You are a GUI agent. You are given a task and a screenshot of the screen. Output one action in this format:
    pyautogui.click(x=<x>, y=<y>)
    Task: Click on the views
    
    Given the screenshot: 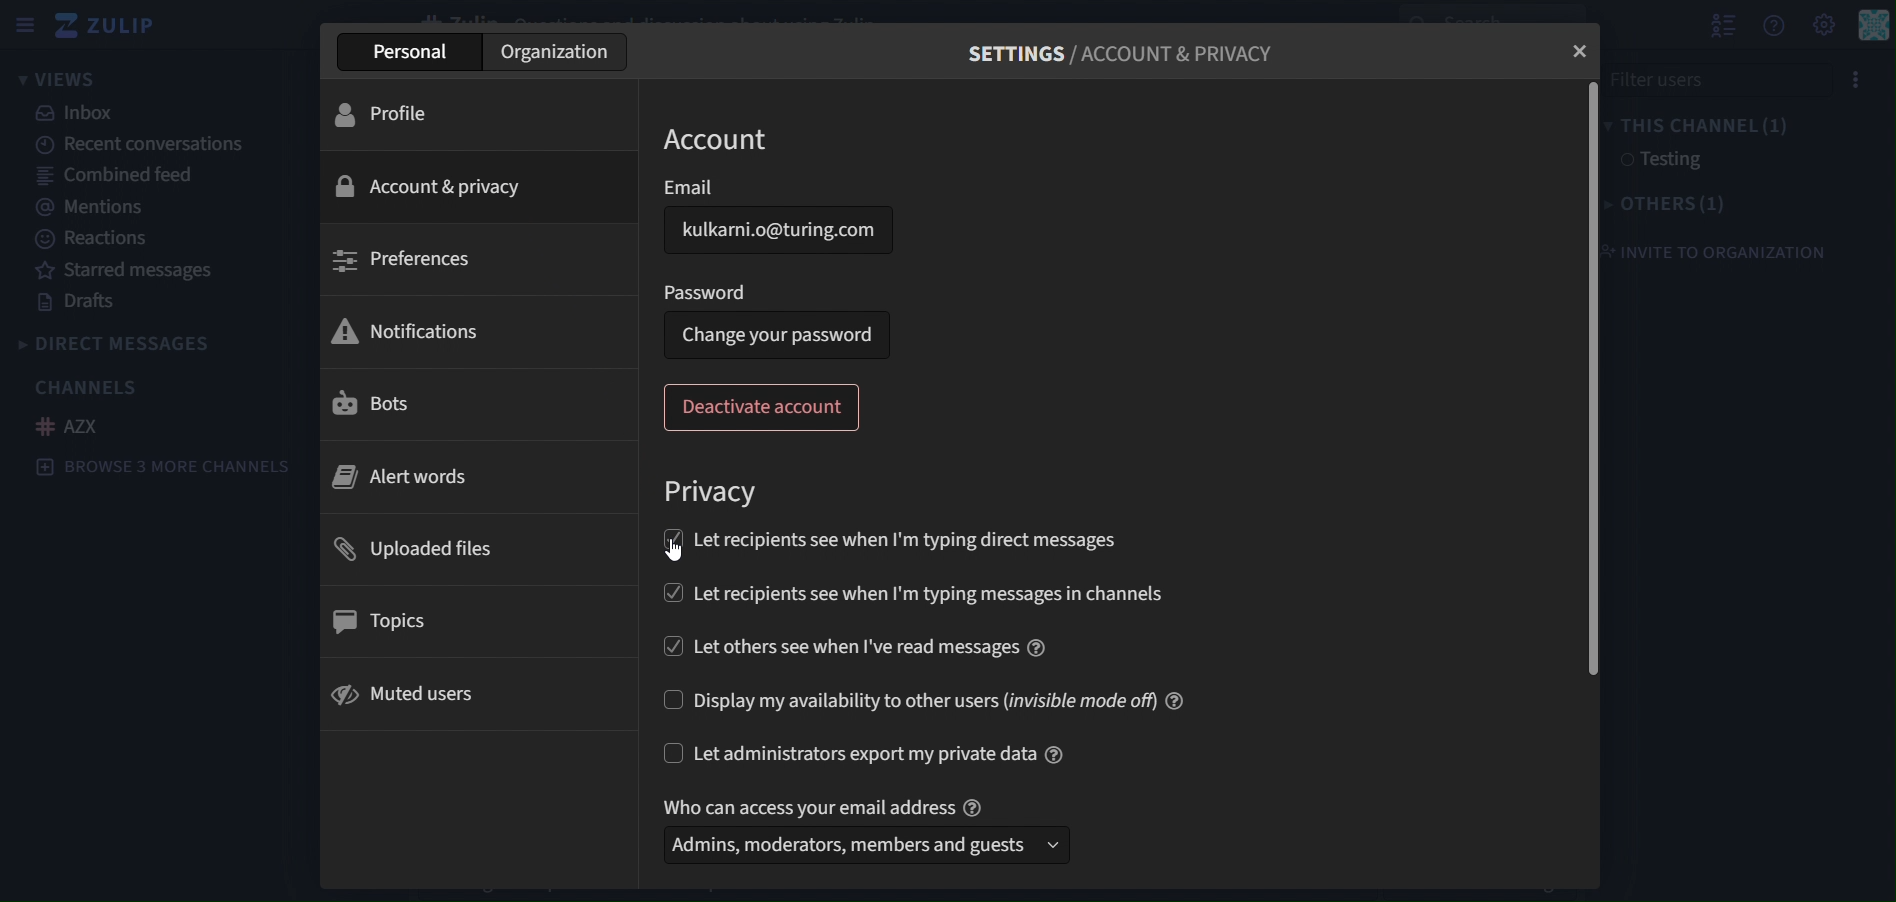 What is the action you would take?
    pyautogui.click(x=66, y=79)
    